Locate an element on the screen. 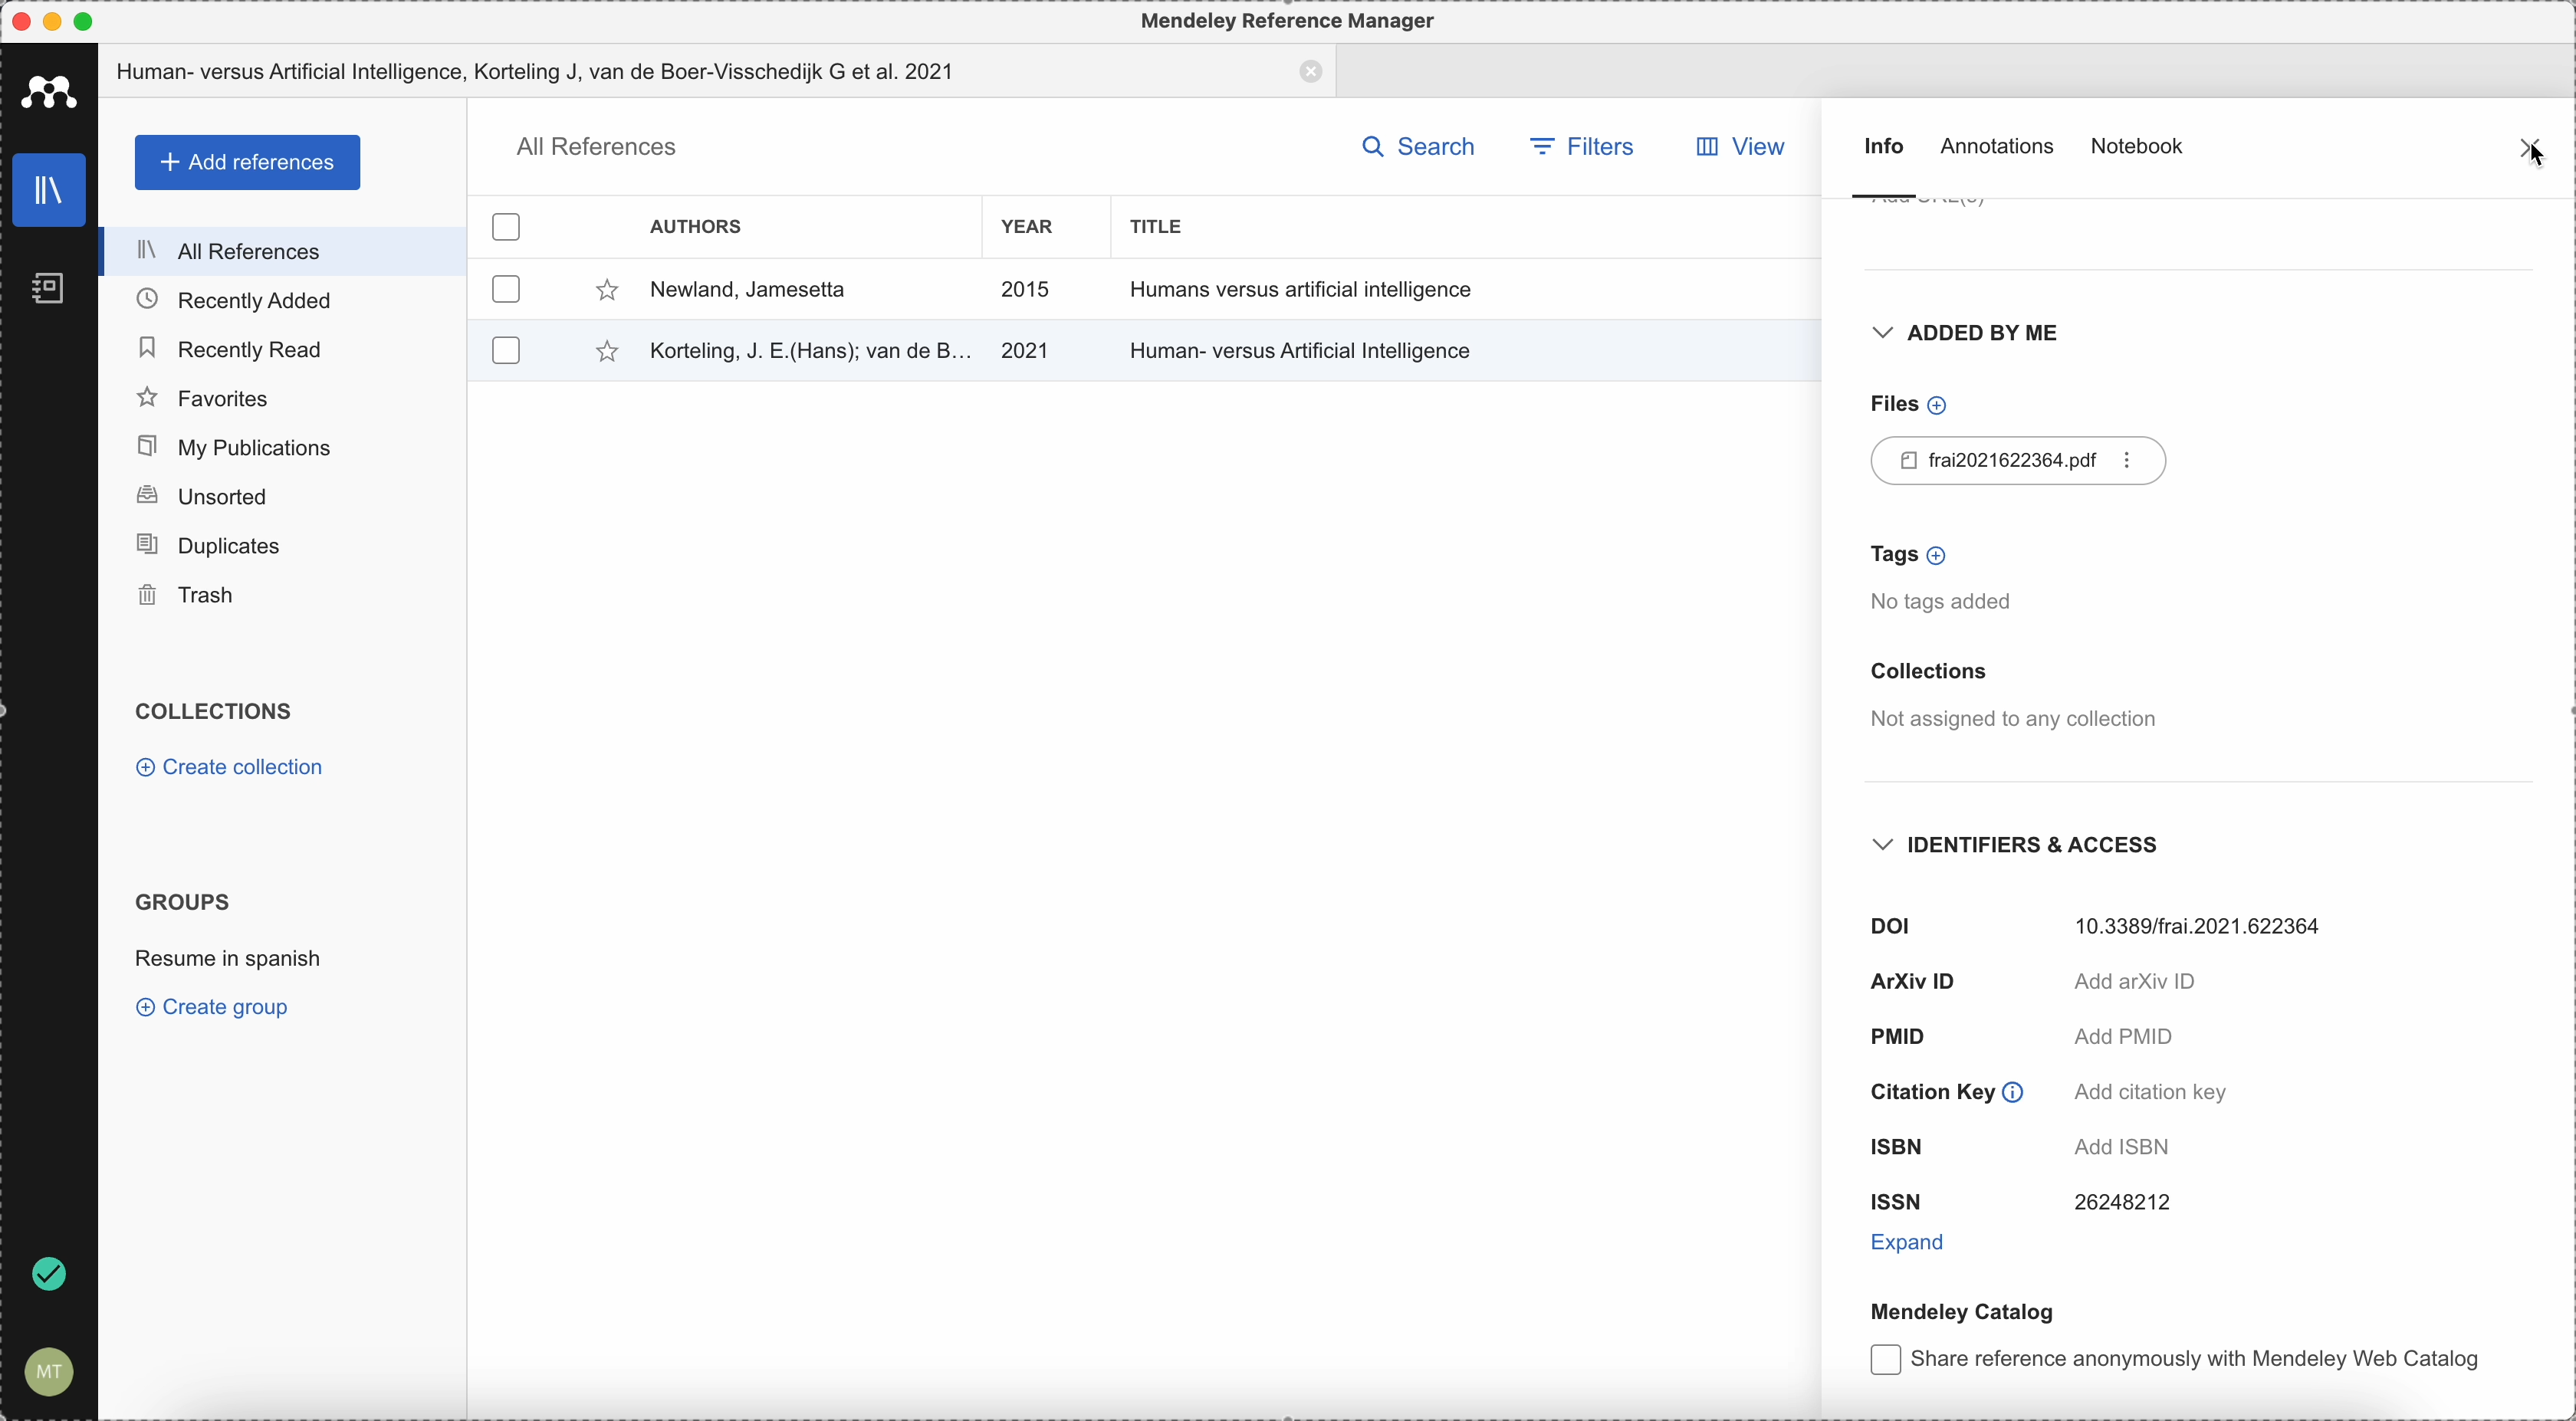  resume in spanish group is located at coordinates (229, 963).